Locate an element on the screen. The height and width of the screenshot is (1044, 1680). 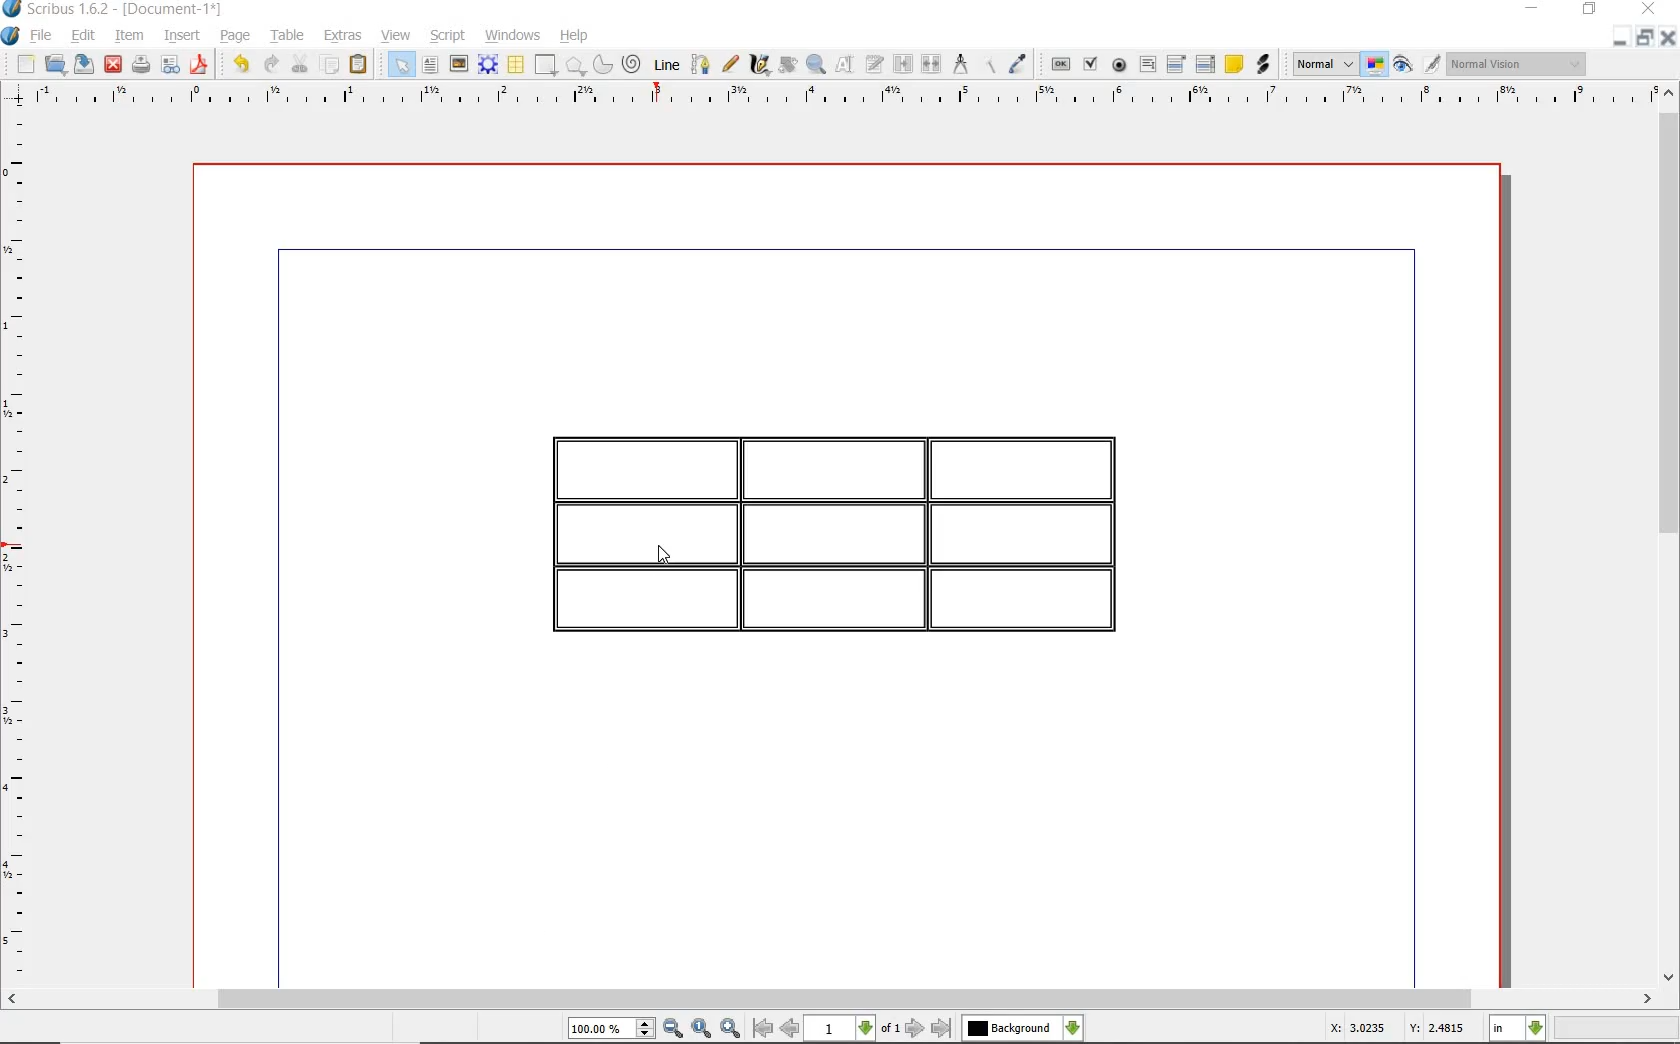
page is located at coordinates (236, 37).